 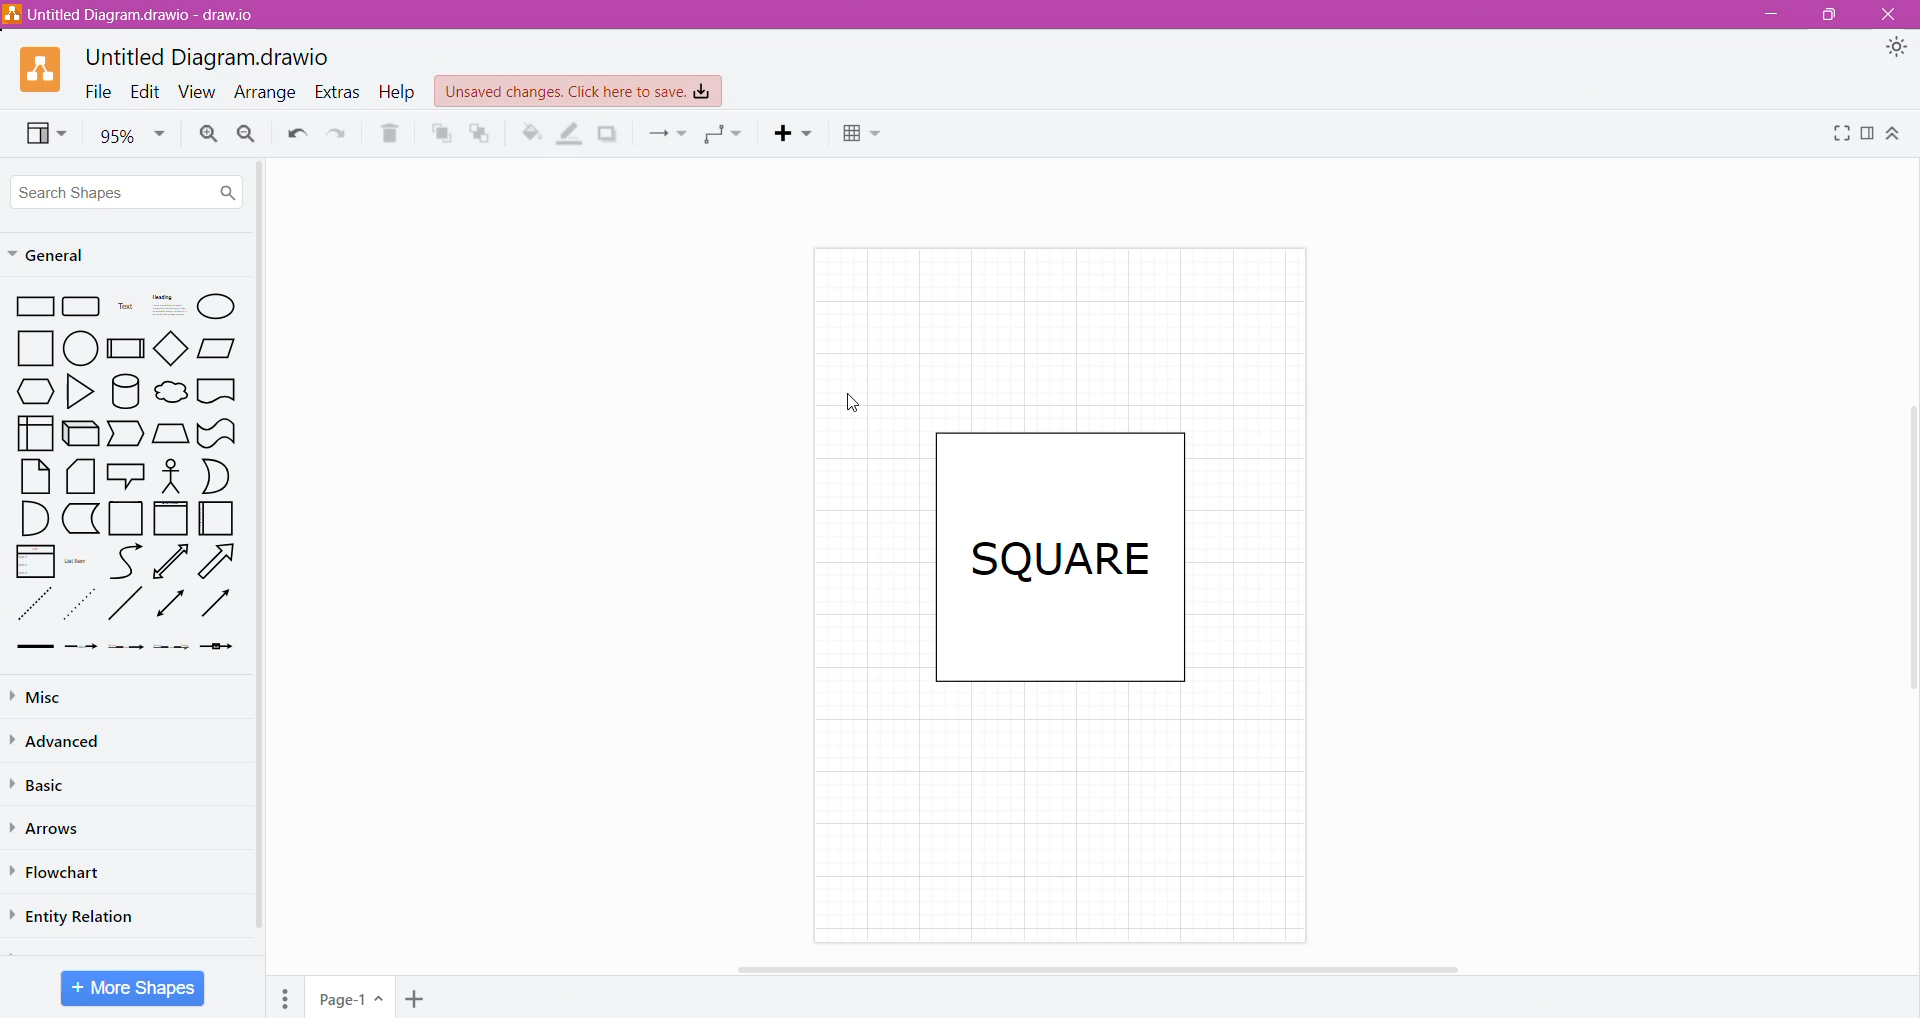 I want to click on Parallelogram, so click(x=218, y=349).